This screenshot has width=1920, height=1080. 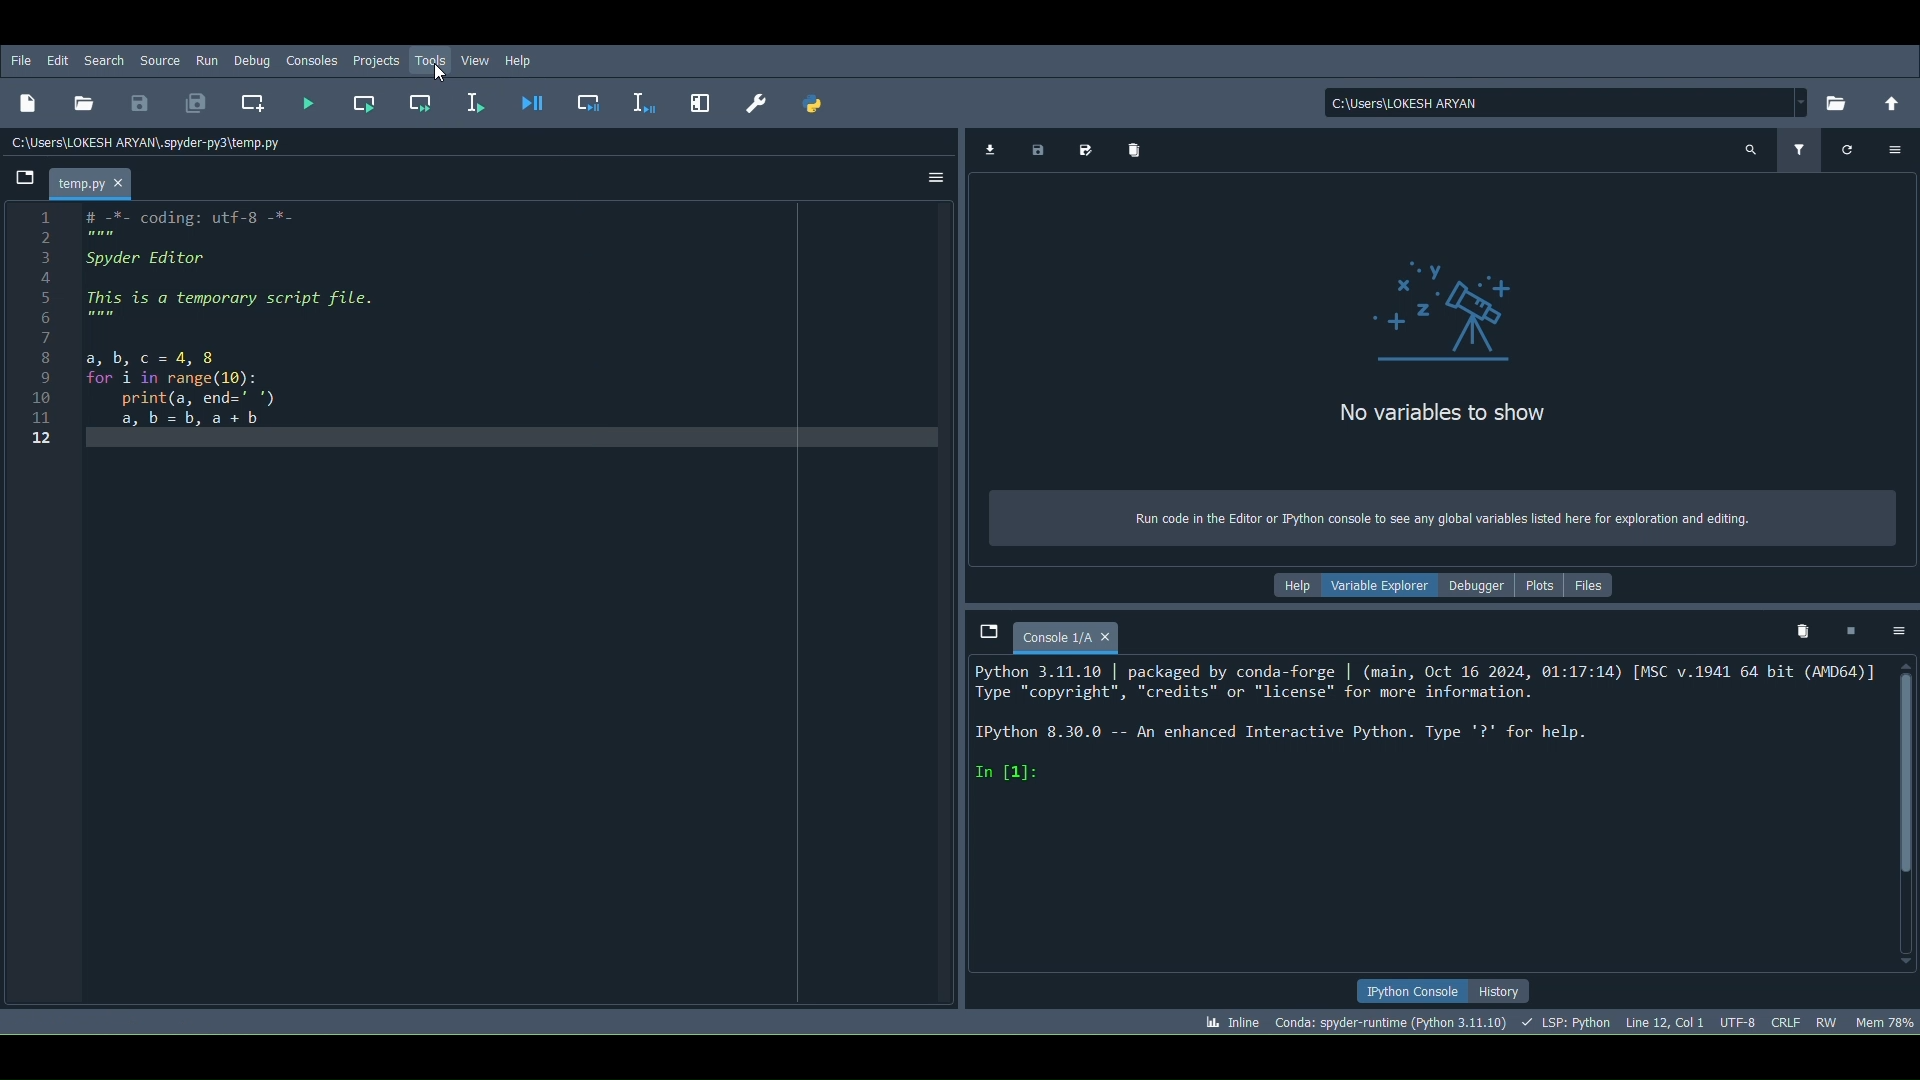 What do you see at coordinates (1662, 1020) in the screenshot?
I see `Cursor position` at bounding box center [1662, 1020].